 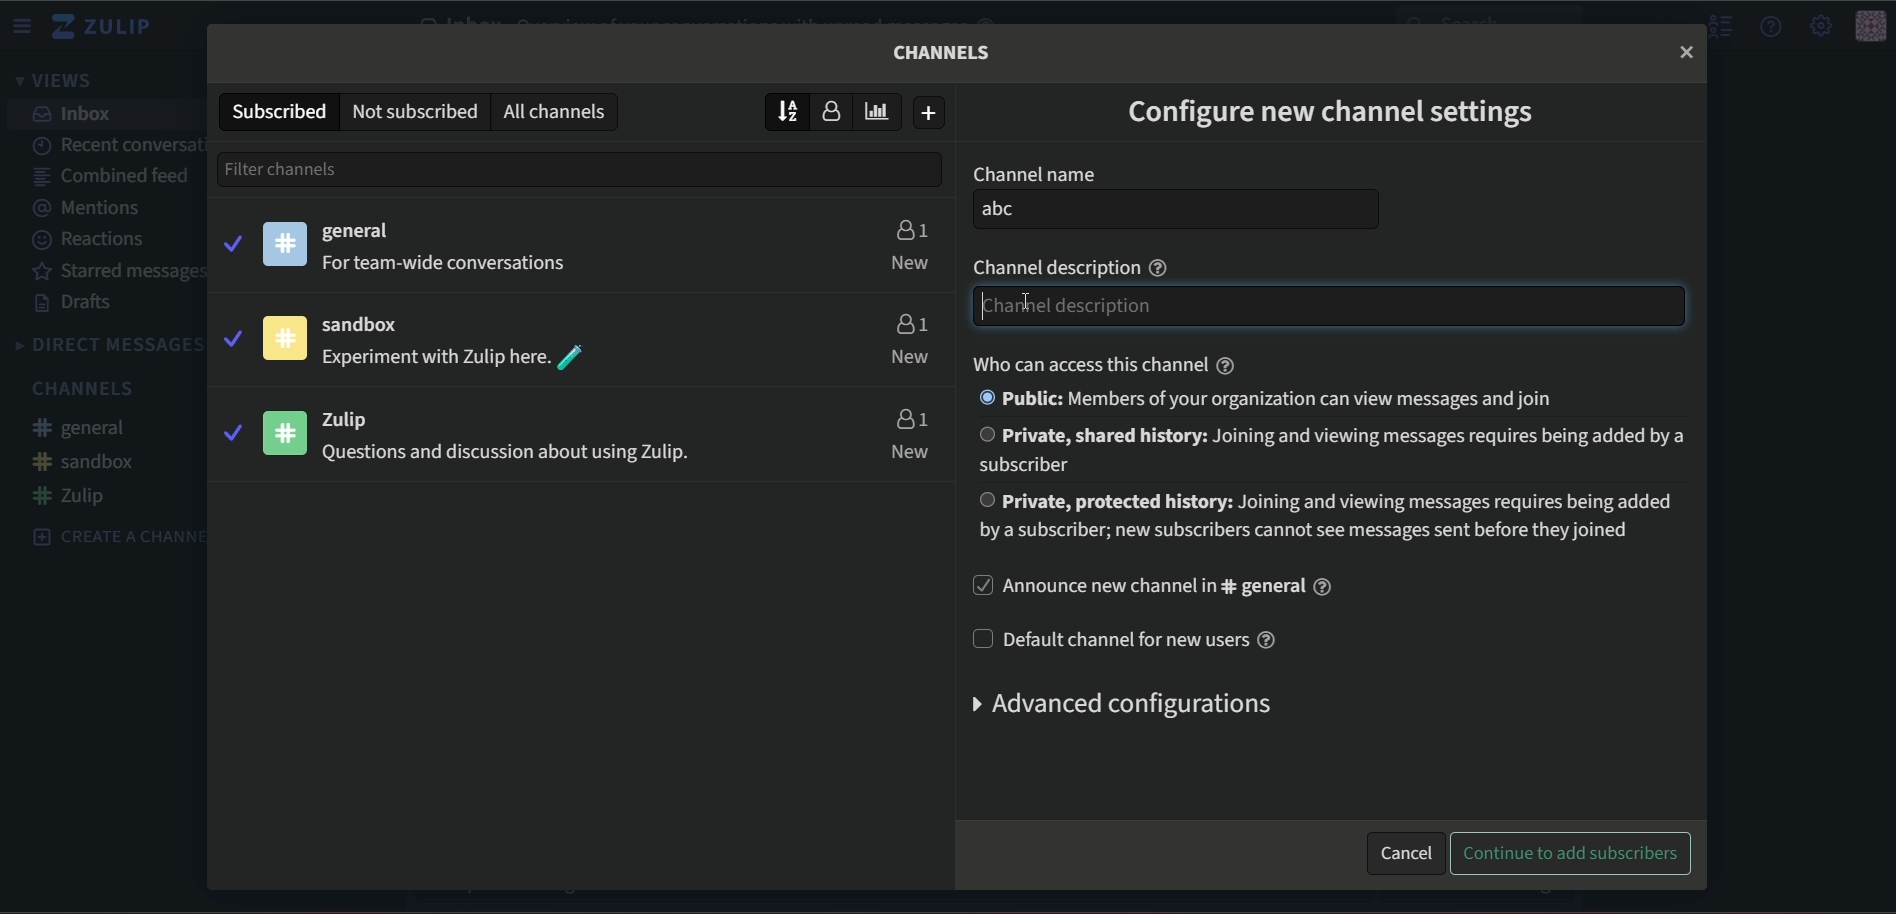 I want to click on recent conversation, so click(x=118, y=142).